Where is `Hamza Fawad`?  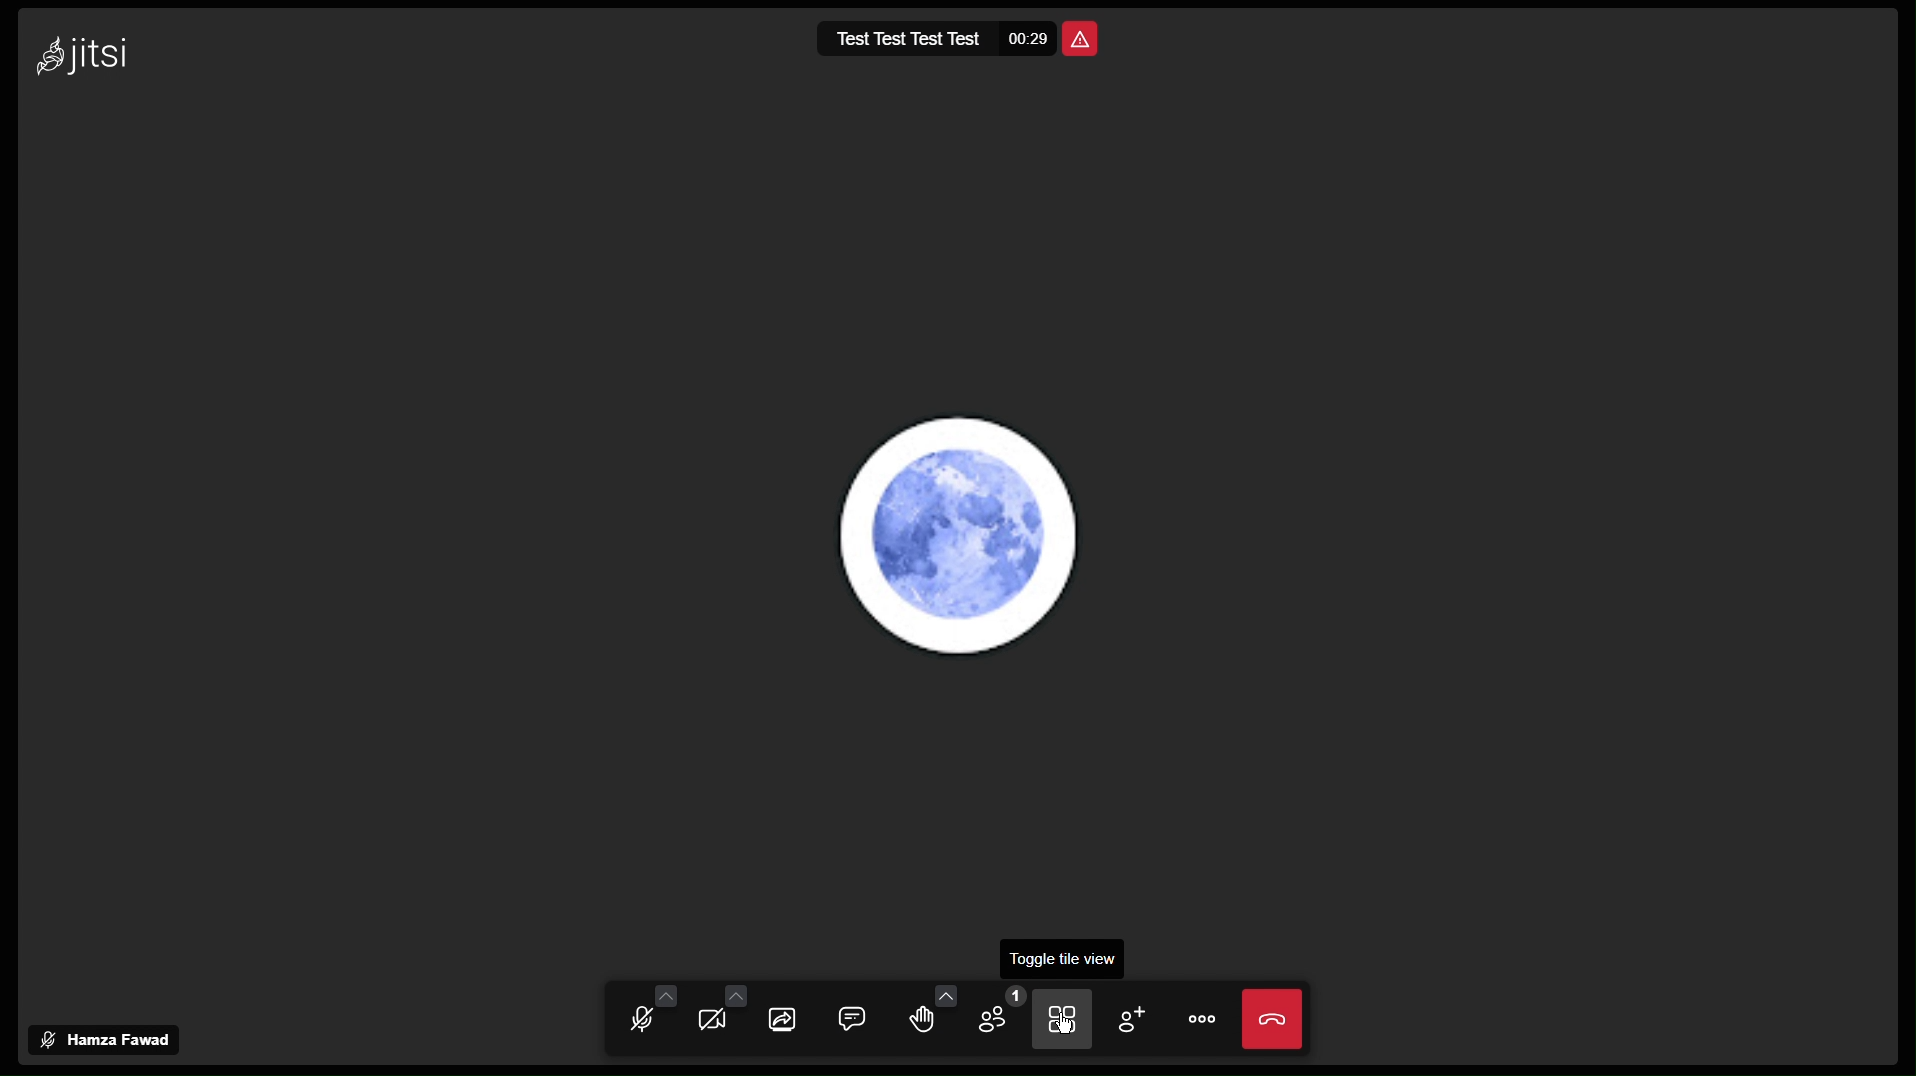 Hamza Fawad is located at coordinates (108, 1038).